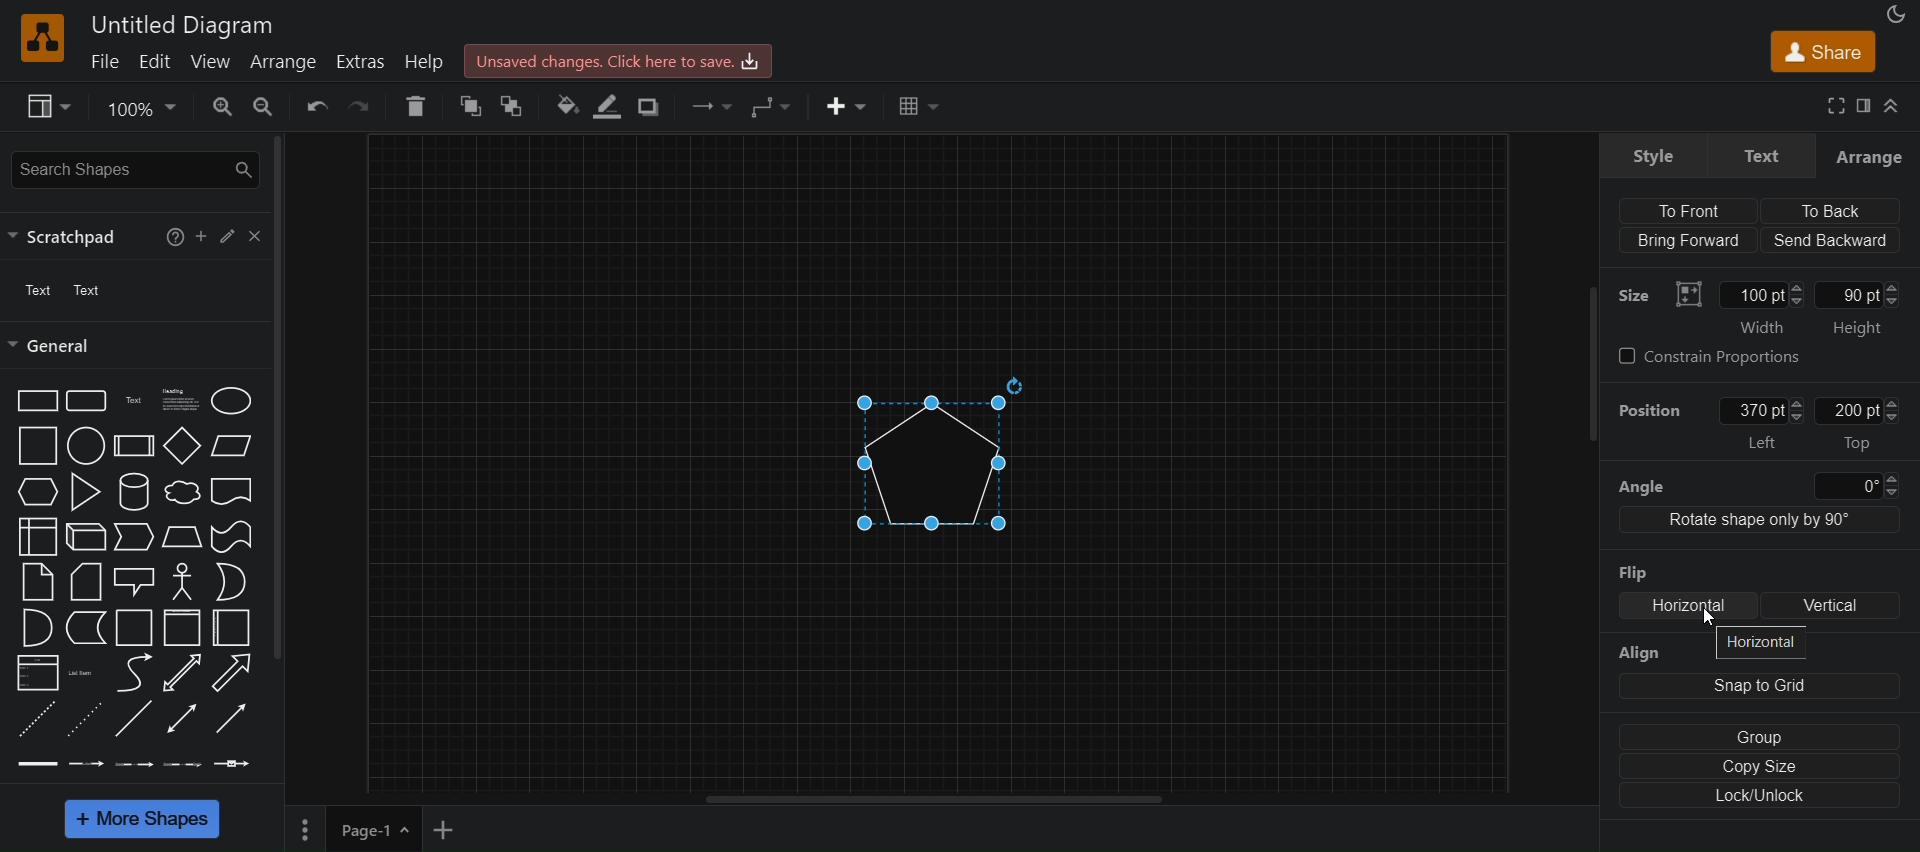  I want to click on Flip, so click(1633, 573).